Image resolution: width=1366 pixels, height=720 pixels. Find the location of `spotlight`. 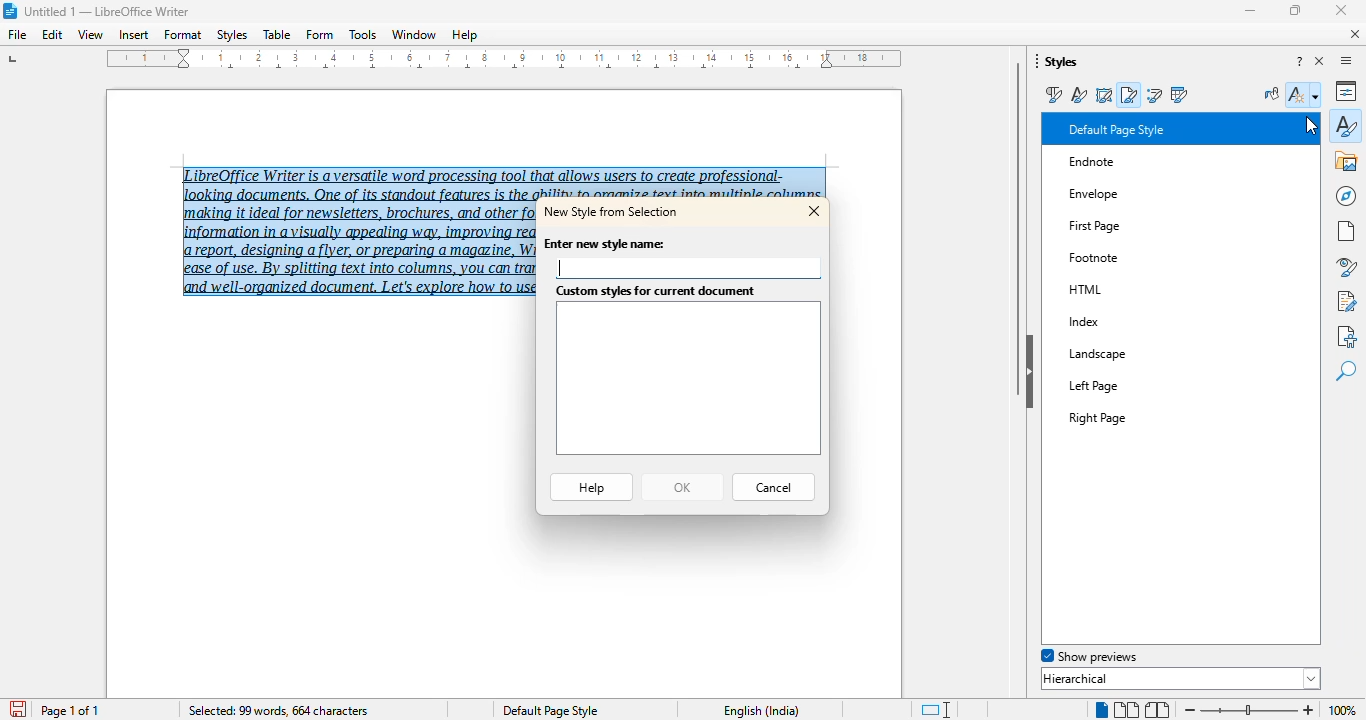

spotlight is located at coordinates (1174, 656).